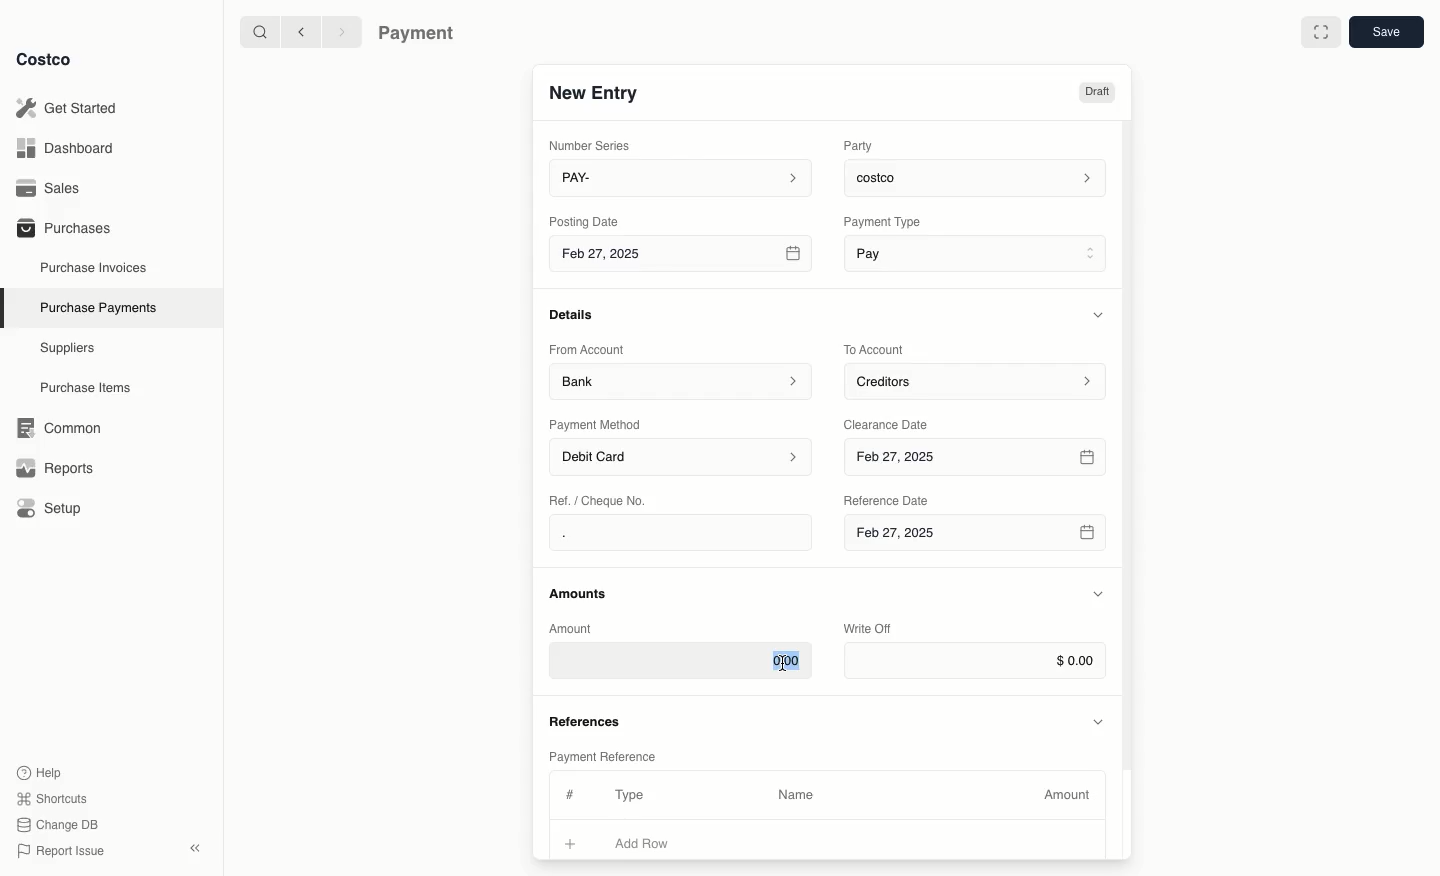 The image size is (1440, 876). Describe the element at coordinates (340, 31) in the screenshot. I see `Forward` at that location.